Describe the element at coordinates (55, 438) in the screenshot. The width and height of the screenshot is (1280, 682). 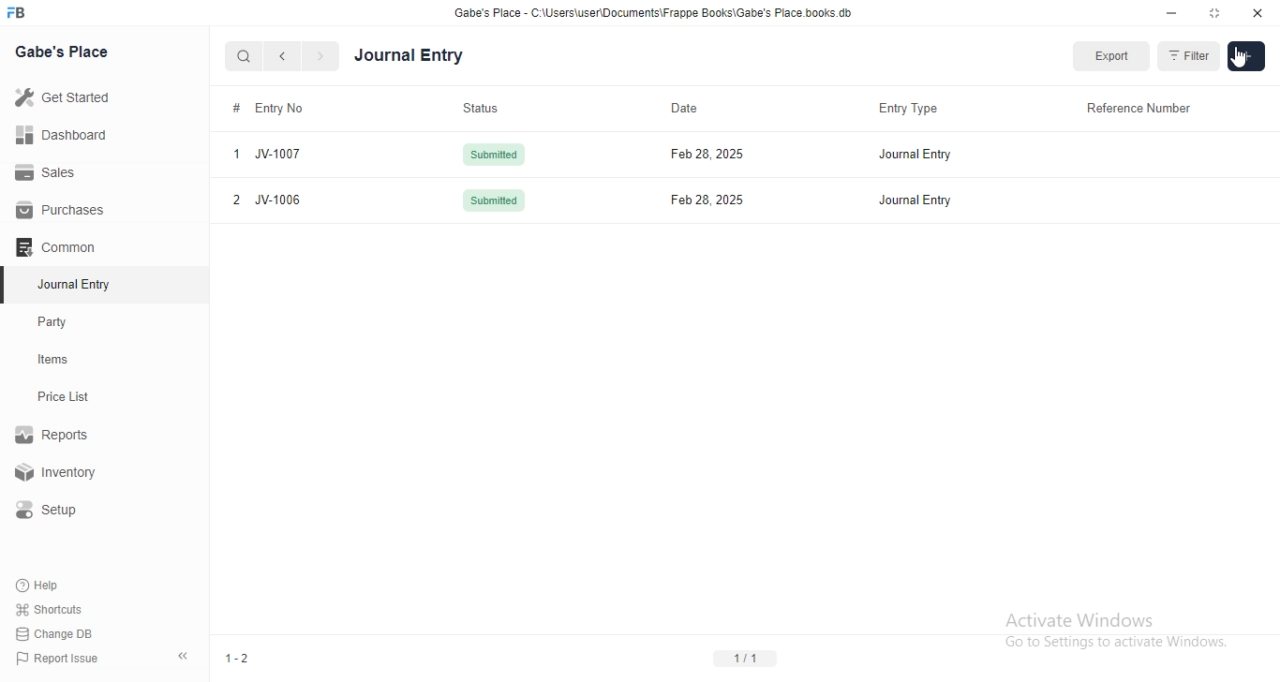
I see `Reports.` at that location.